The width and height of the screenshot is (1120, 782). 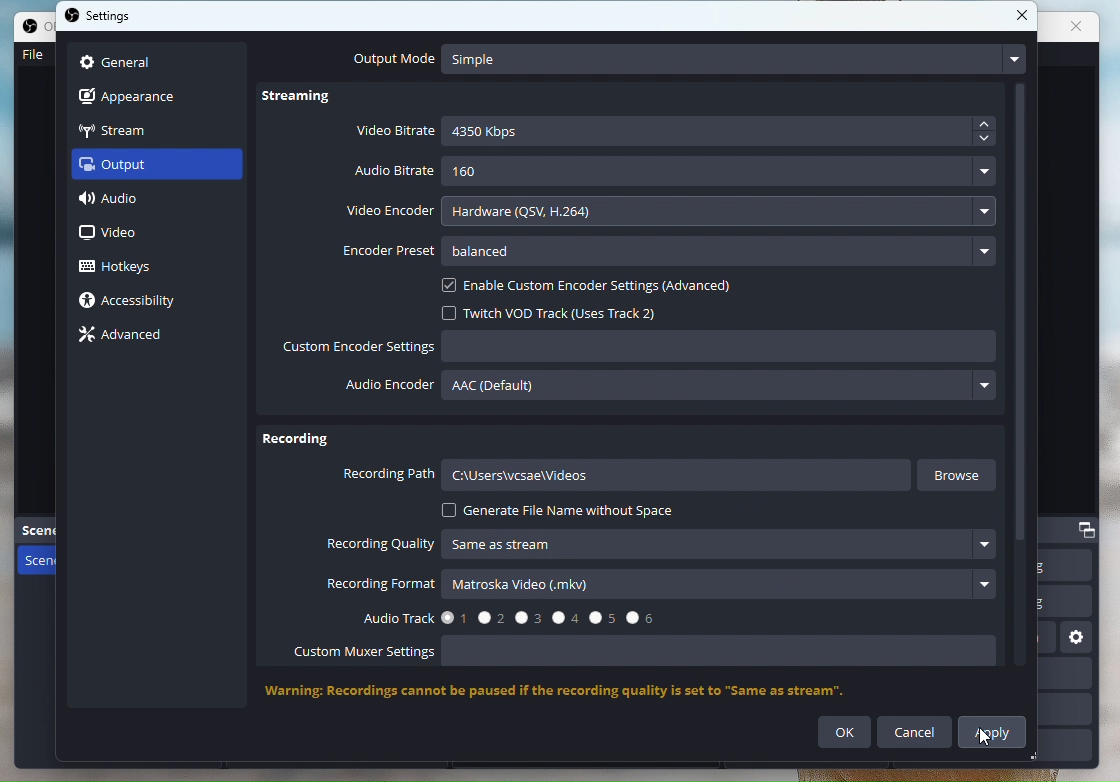 I want to click on close, so click(x=1022, y=16).